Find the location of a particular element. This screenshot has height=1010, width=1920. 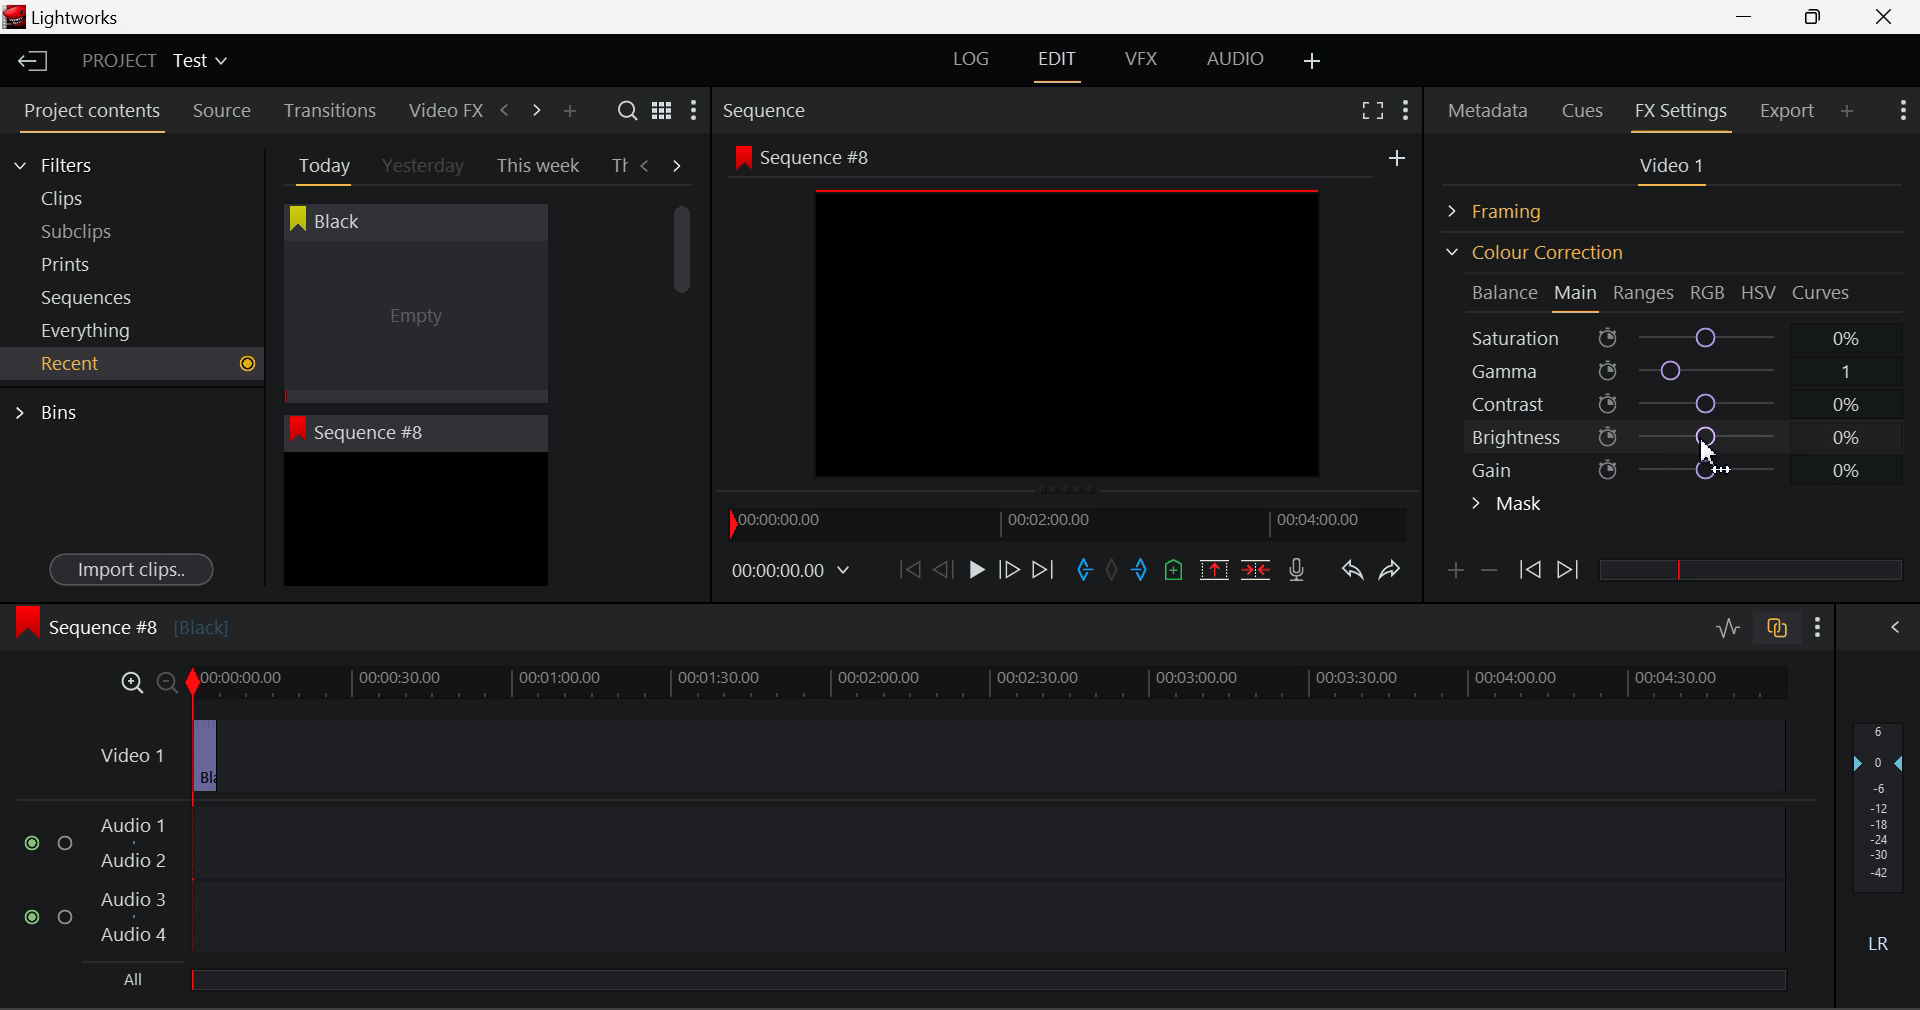

Filters is located at coordinates (72, 162).